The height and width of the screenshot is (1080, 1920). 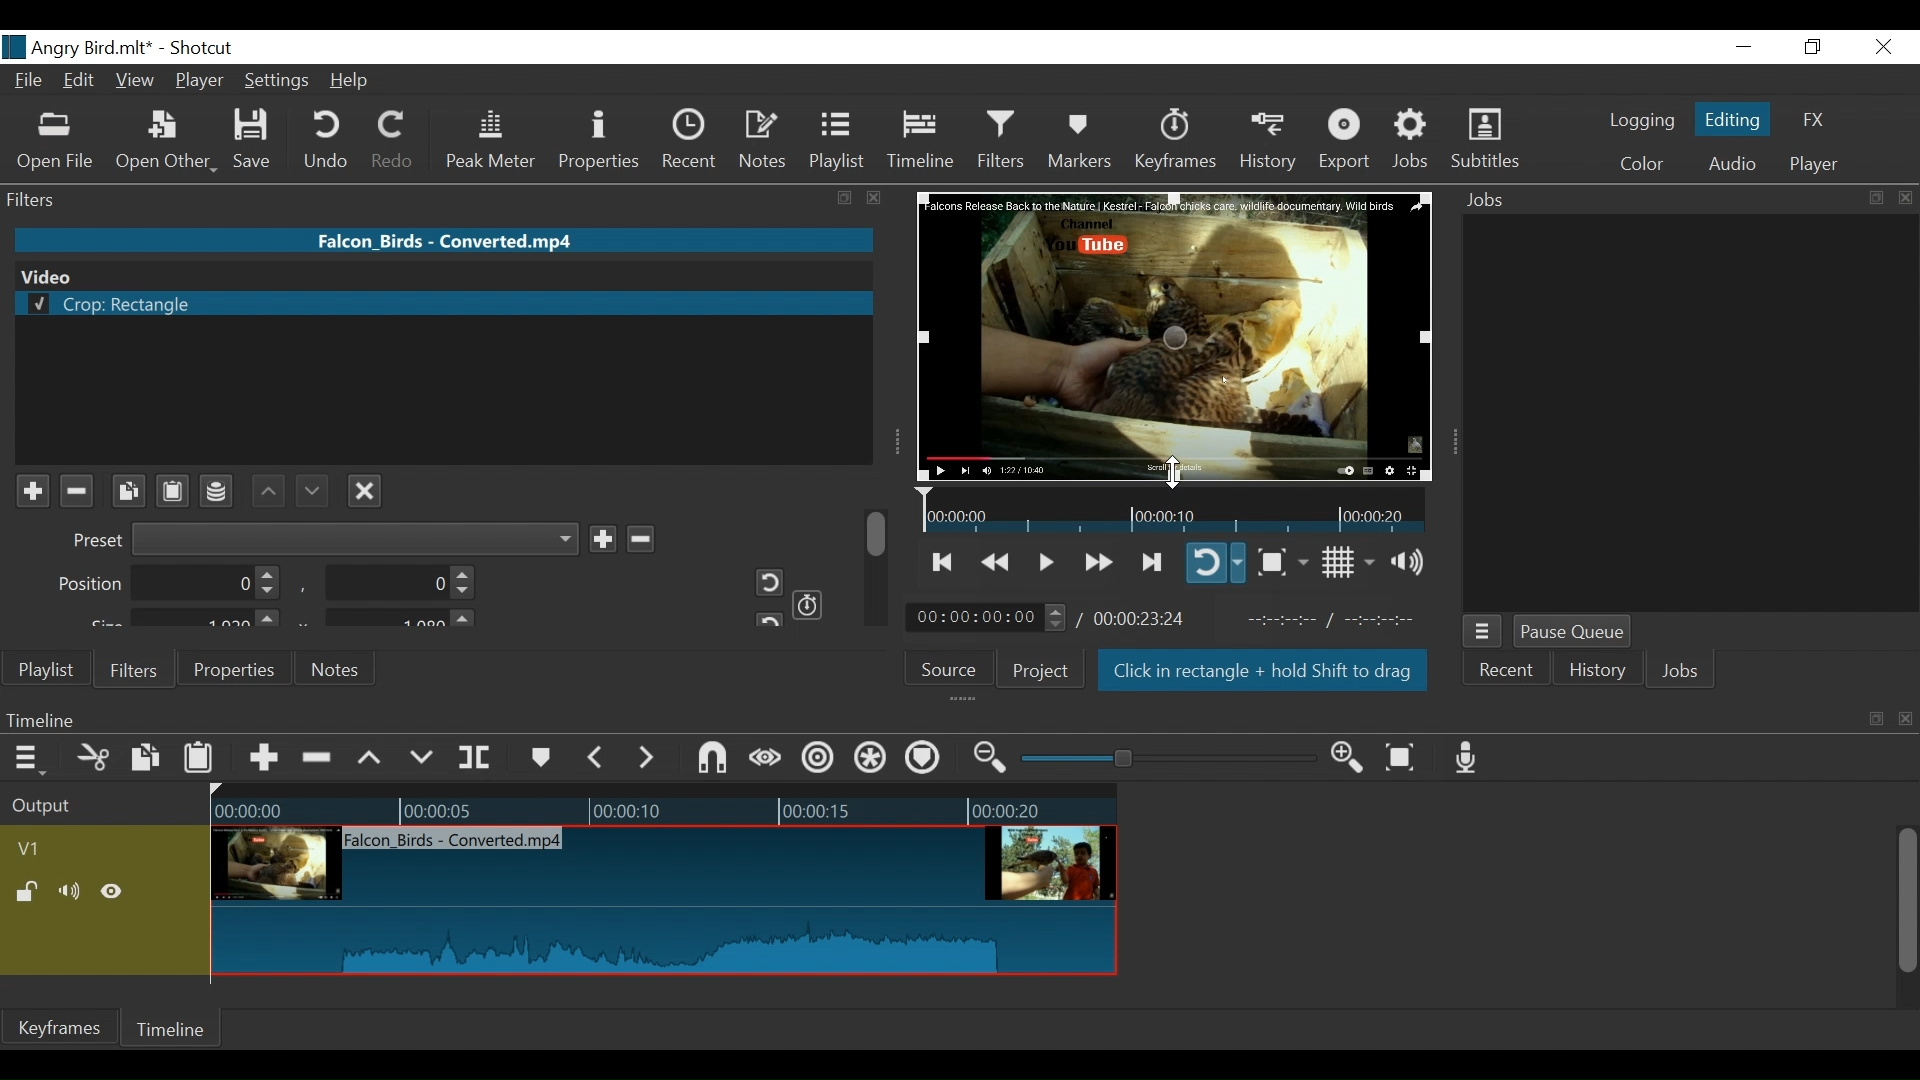 I want to click on Total Duration, so click(x=1142, y=618).